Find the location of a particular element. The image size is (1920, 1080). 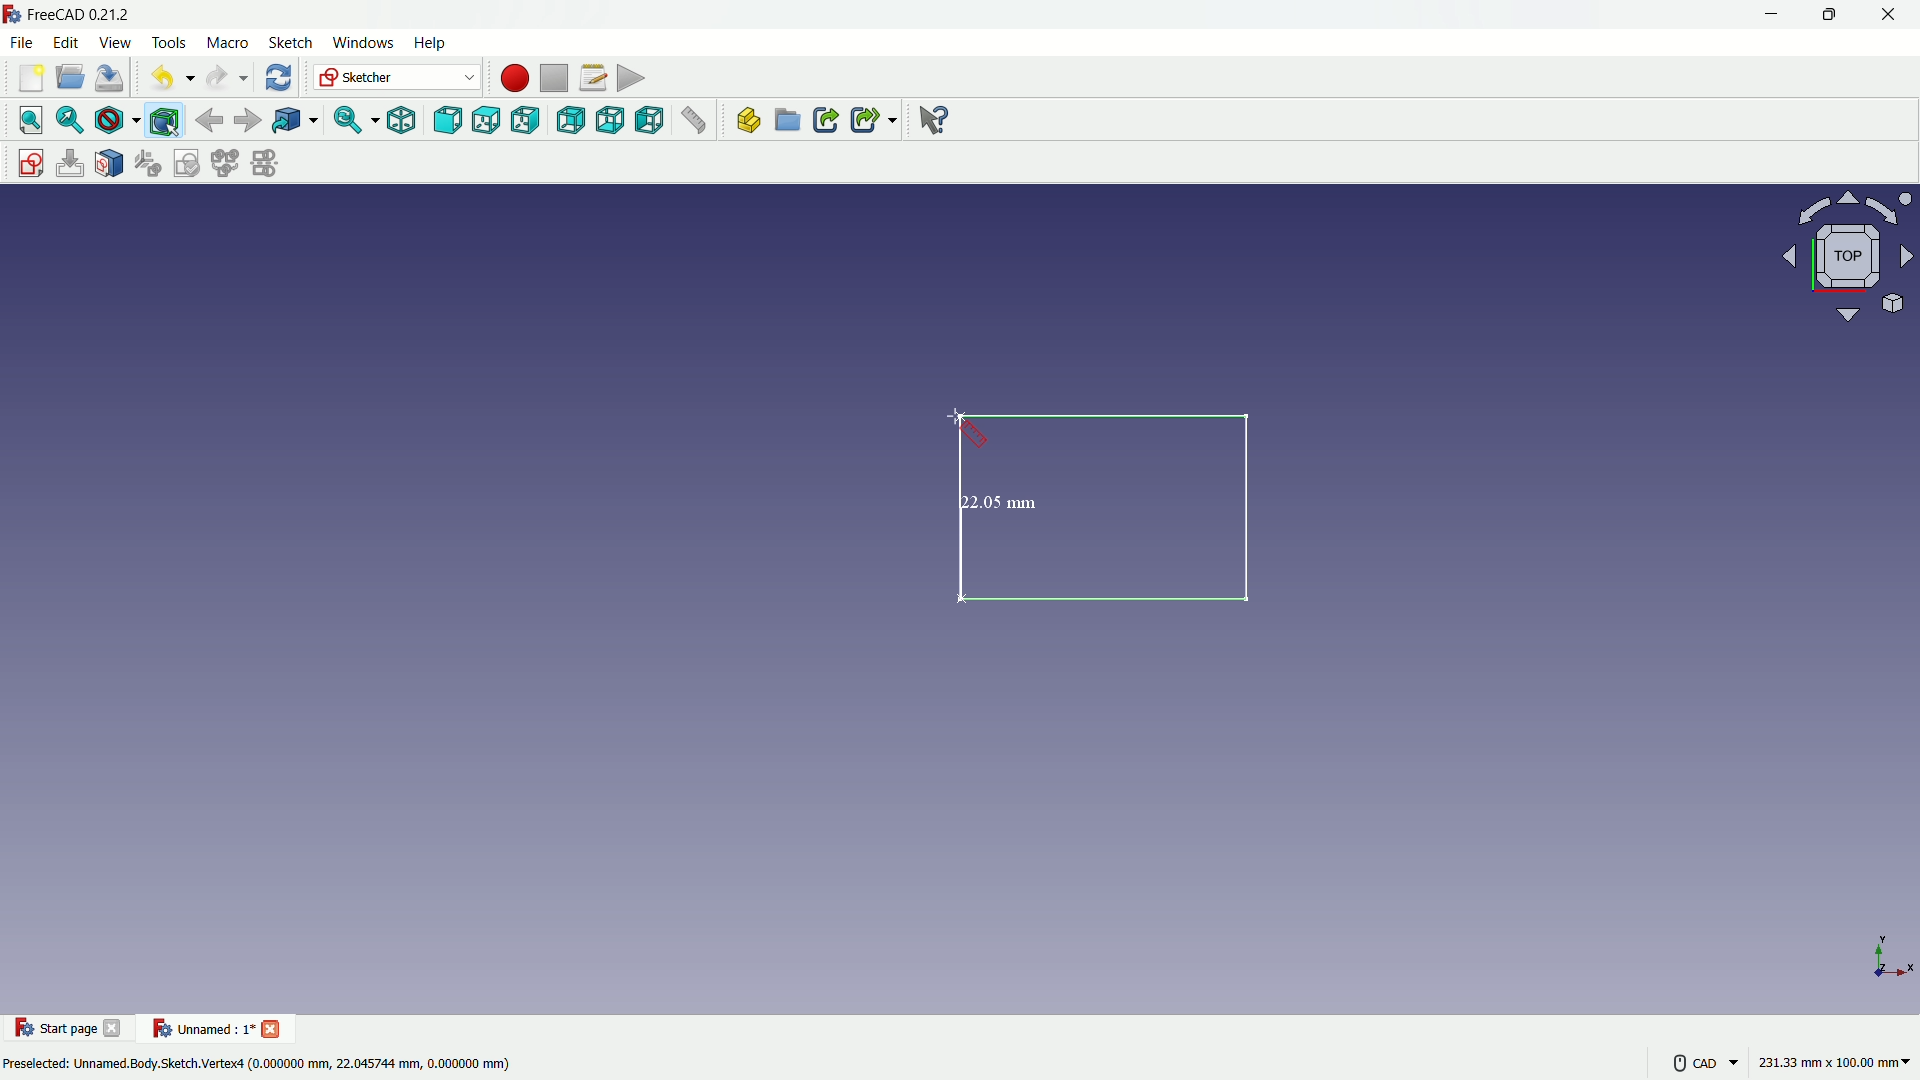

refresh is located at coordinates (276, 78).